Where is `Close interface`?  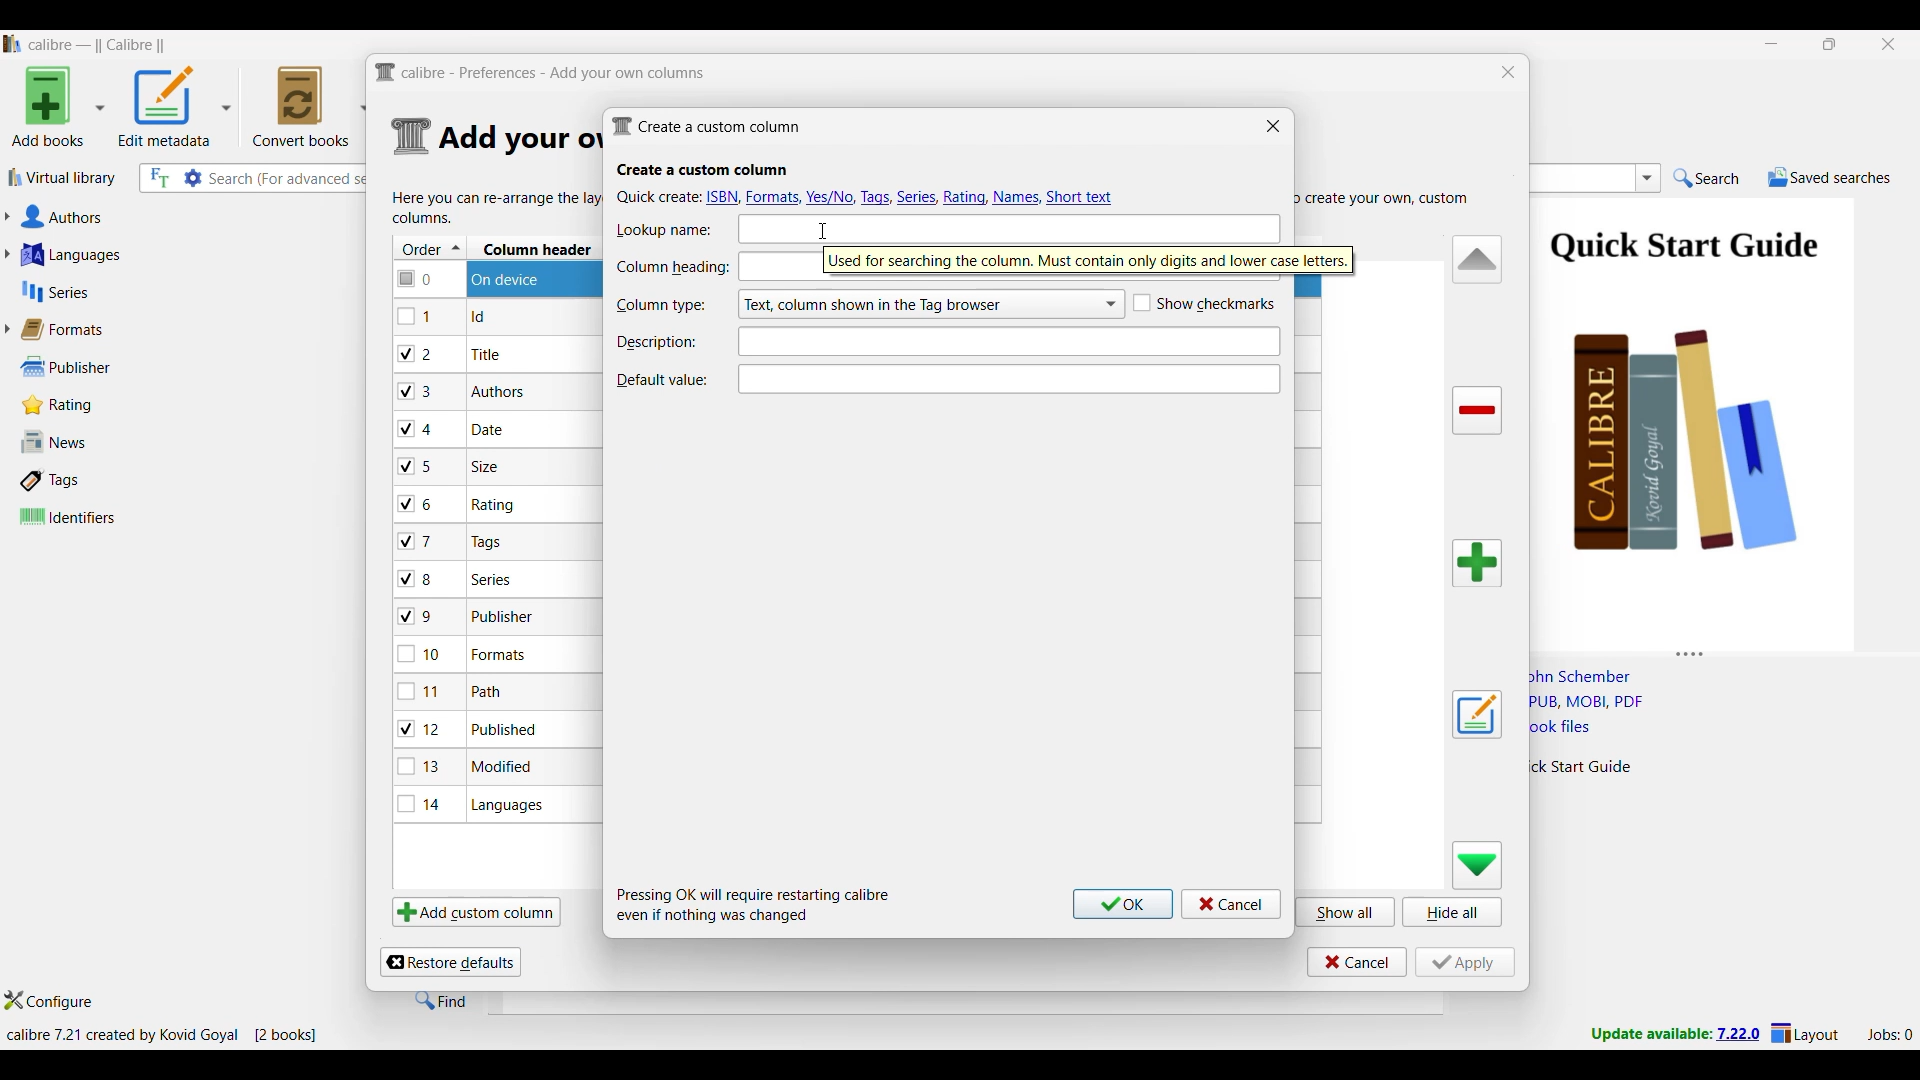
Close interface is located at coordinates (1889, 44).